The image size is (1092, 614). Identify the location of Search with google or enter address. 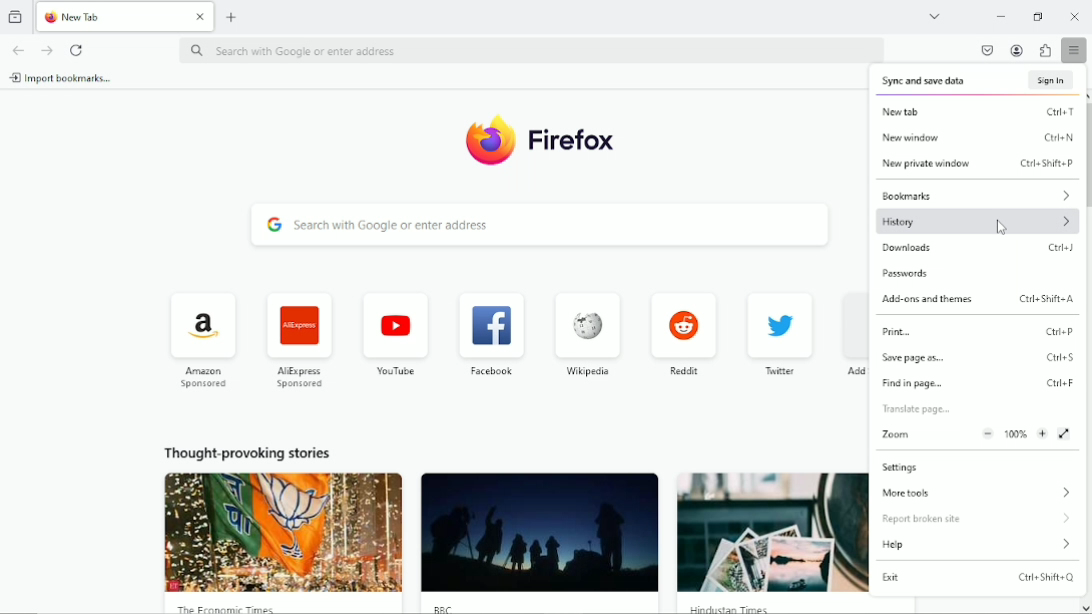
(529, 50).